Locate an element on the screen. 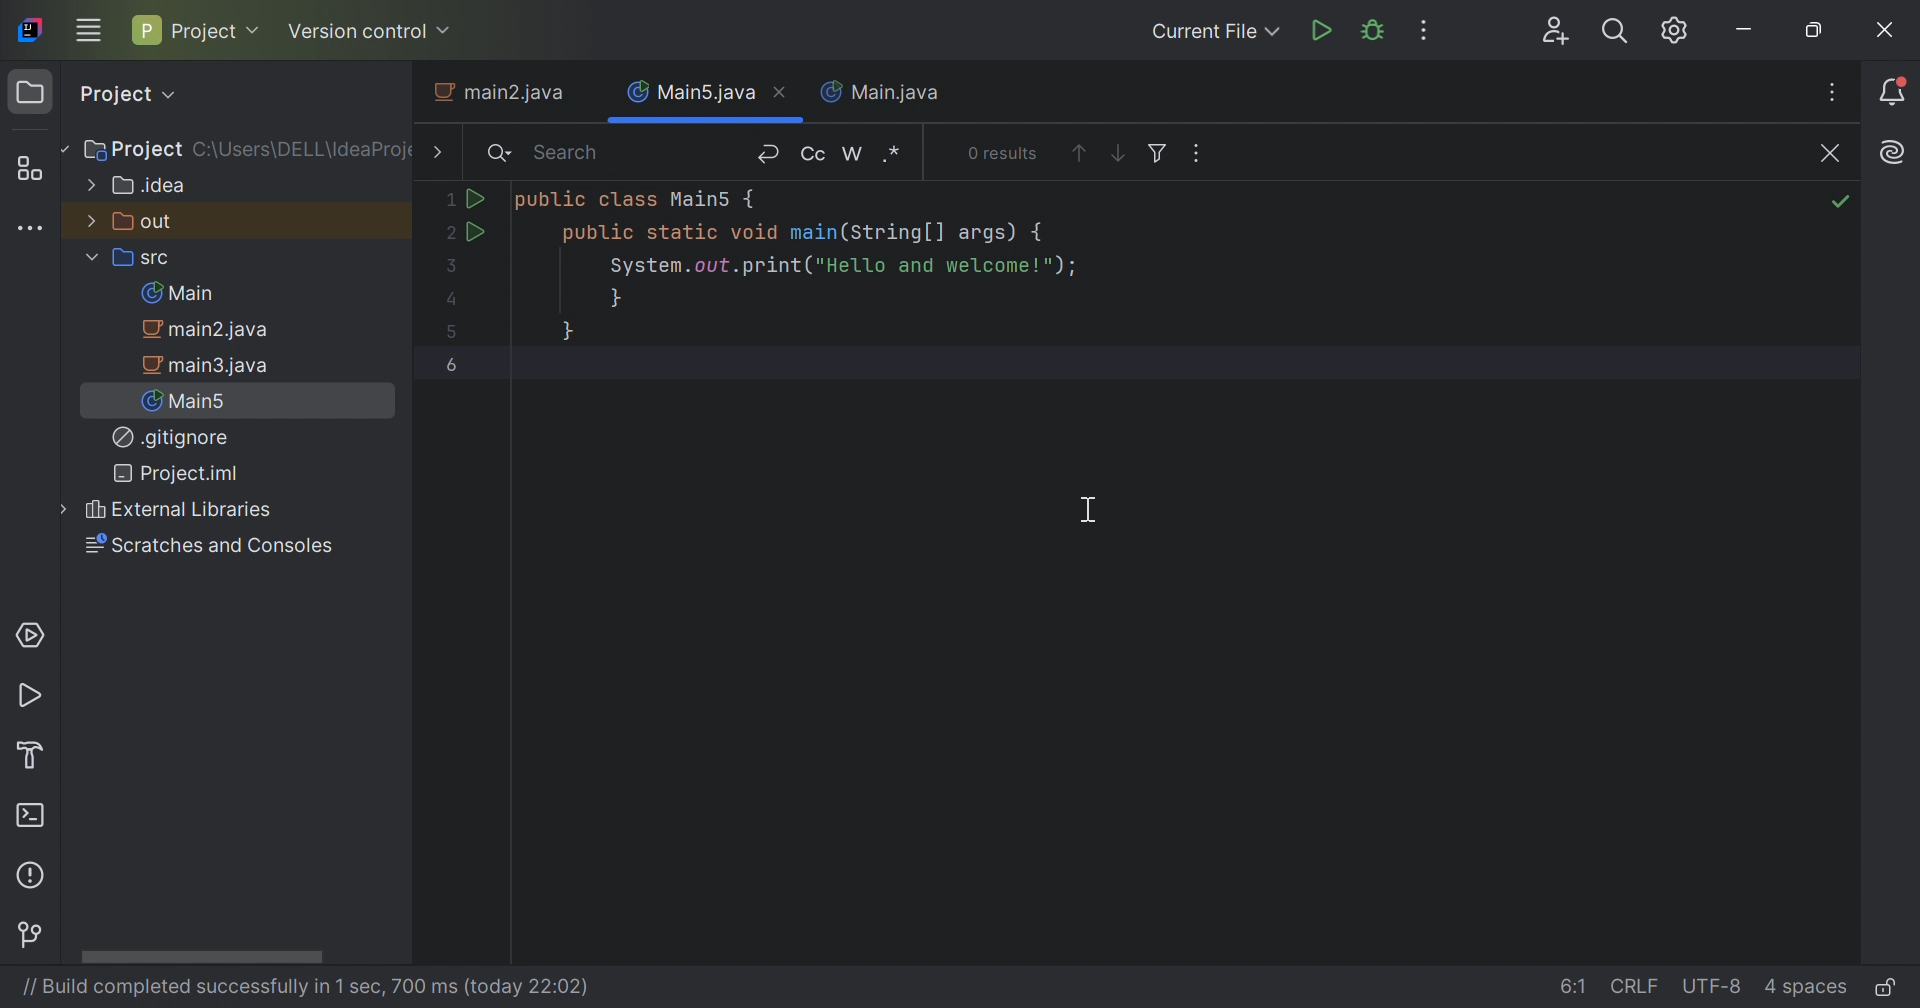 The height and width of the screenshot is (1008, 1920). Search icon is located at coordinates (501, 156).